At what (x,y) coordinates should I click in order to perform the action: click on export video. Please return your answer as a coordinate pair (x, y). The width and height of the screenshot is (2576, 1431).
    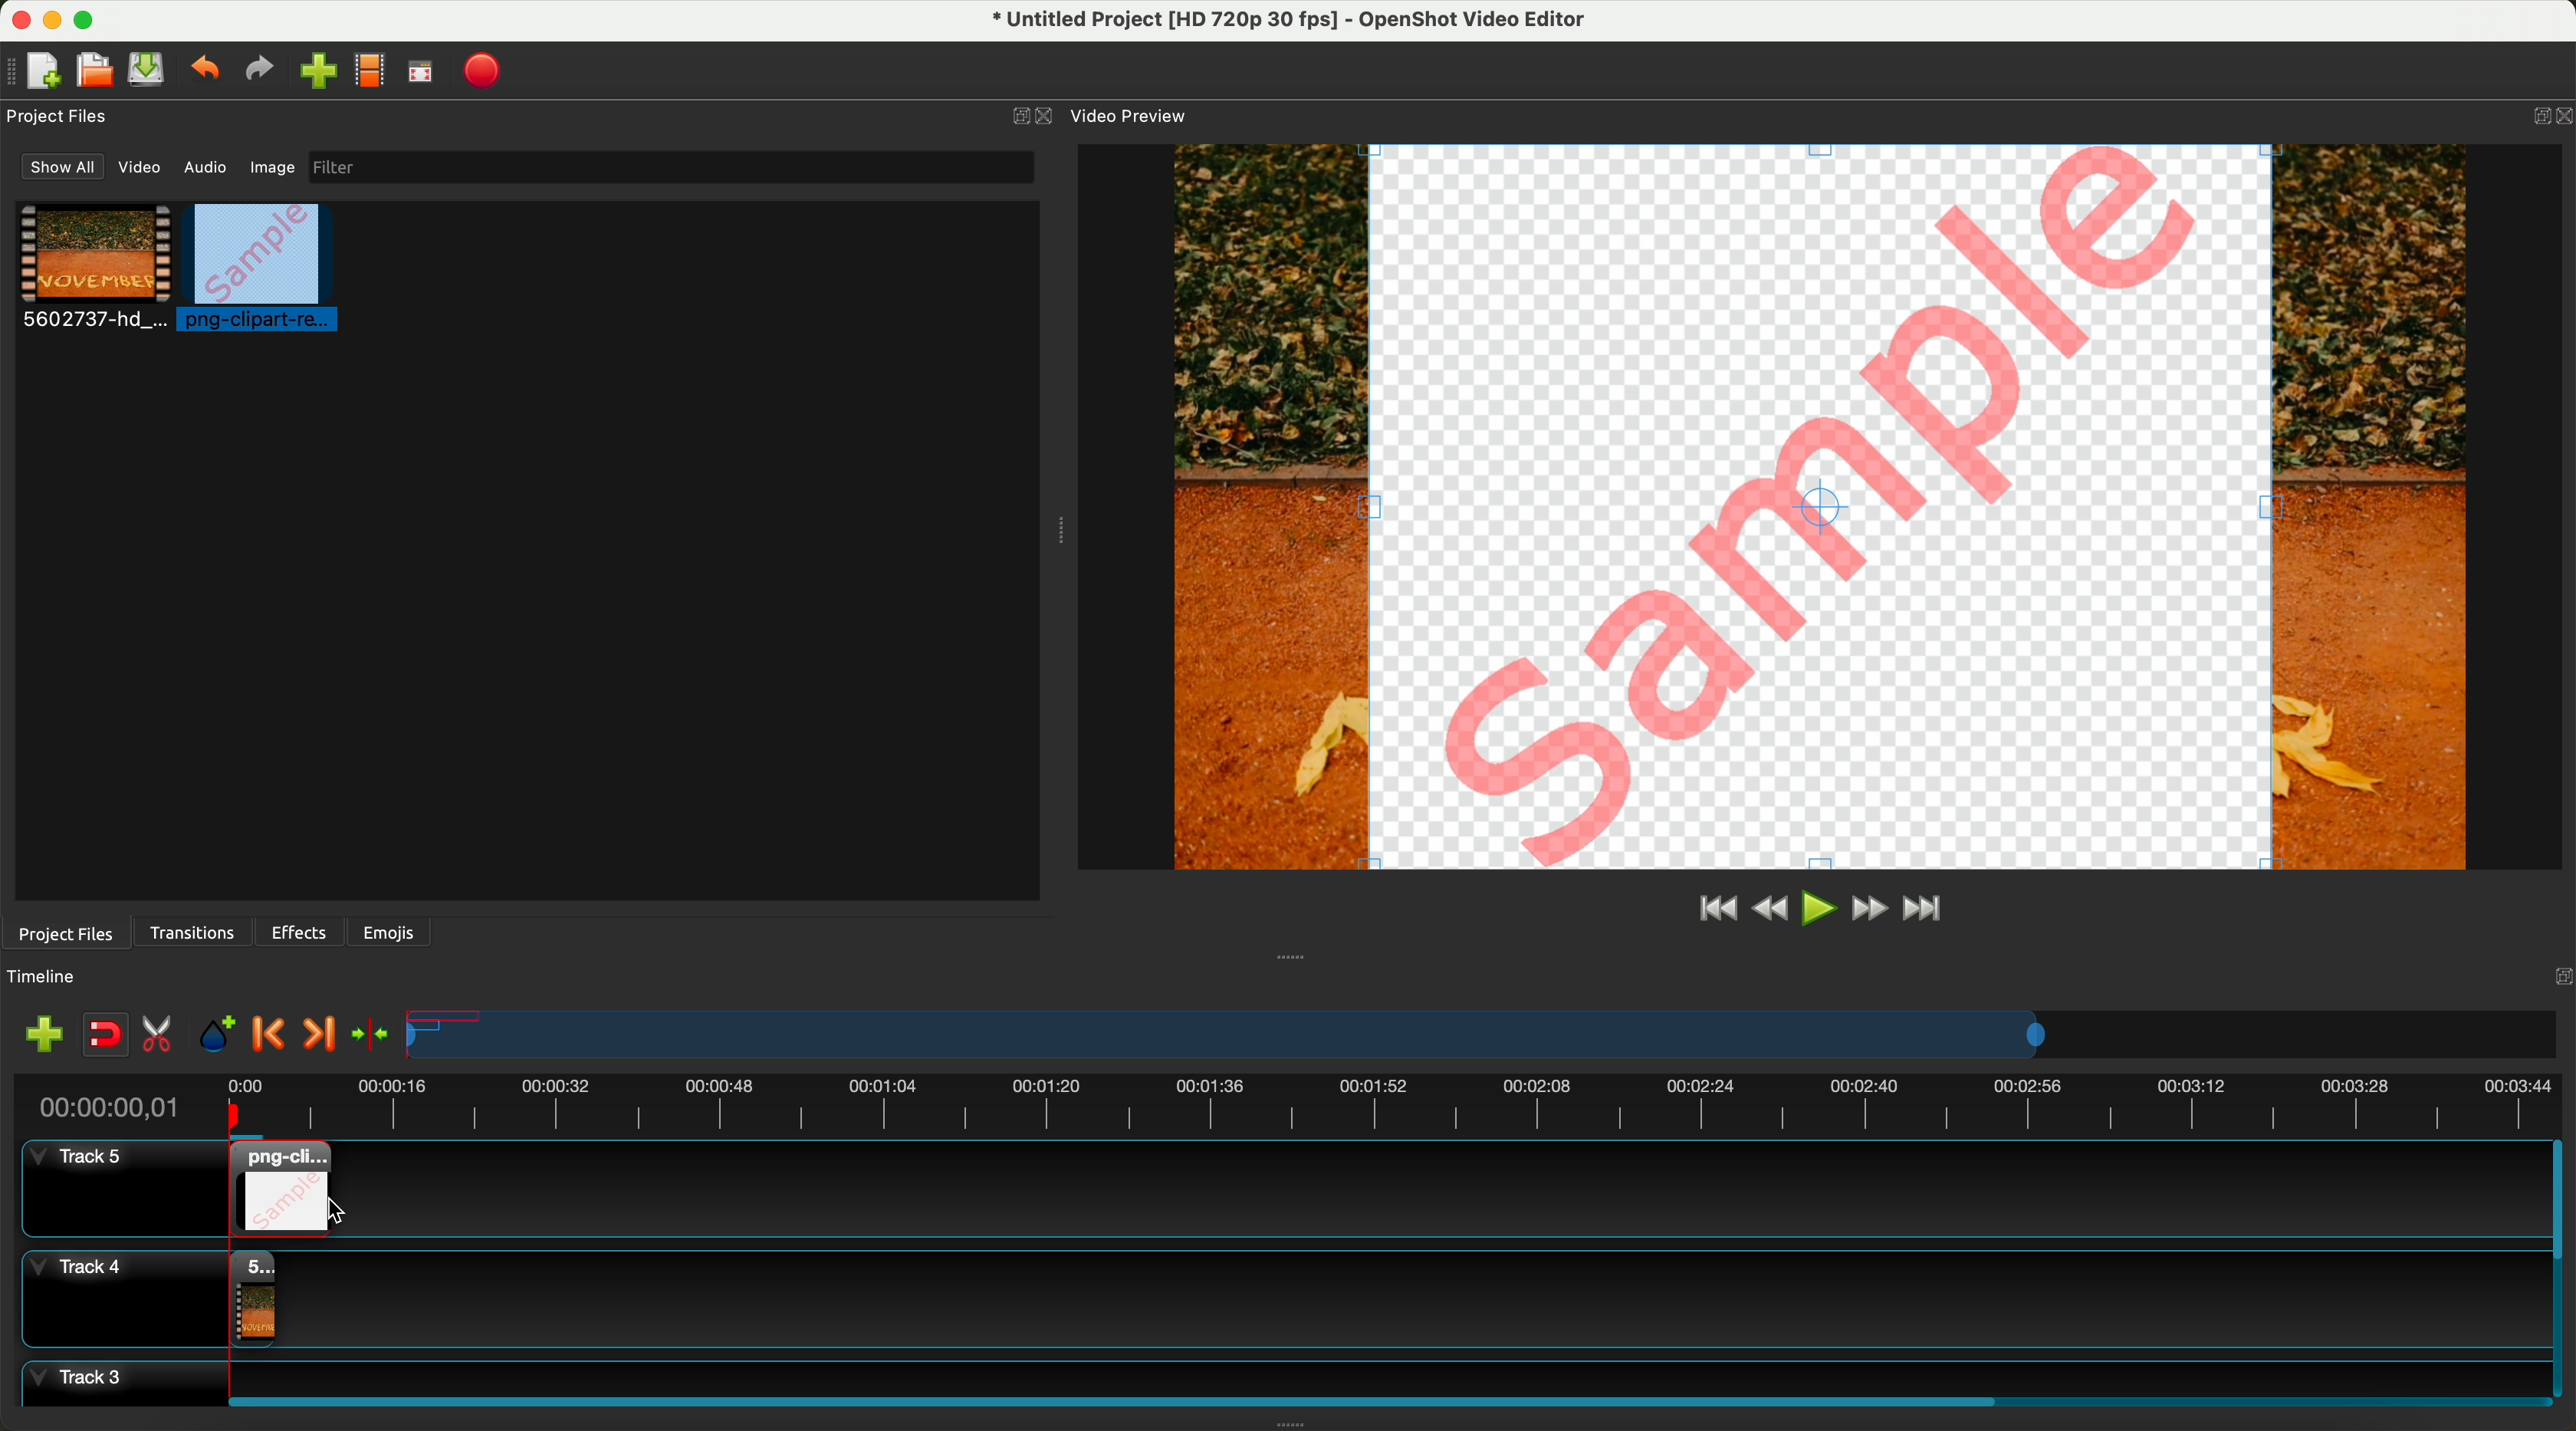
    Looking at the image, I should click on (489, 71).